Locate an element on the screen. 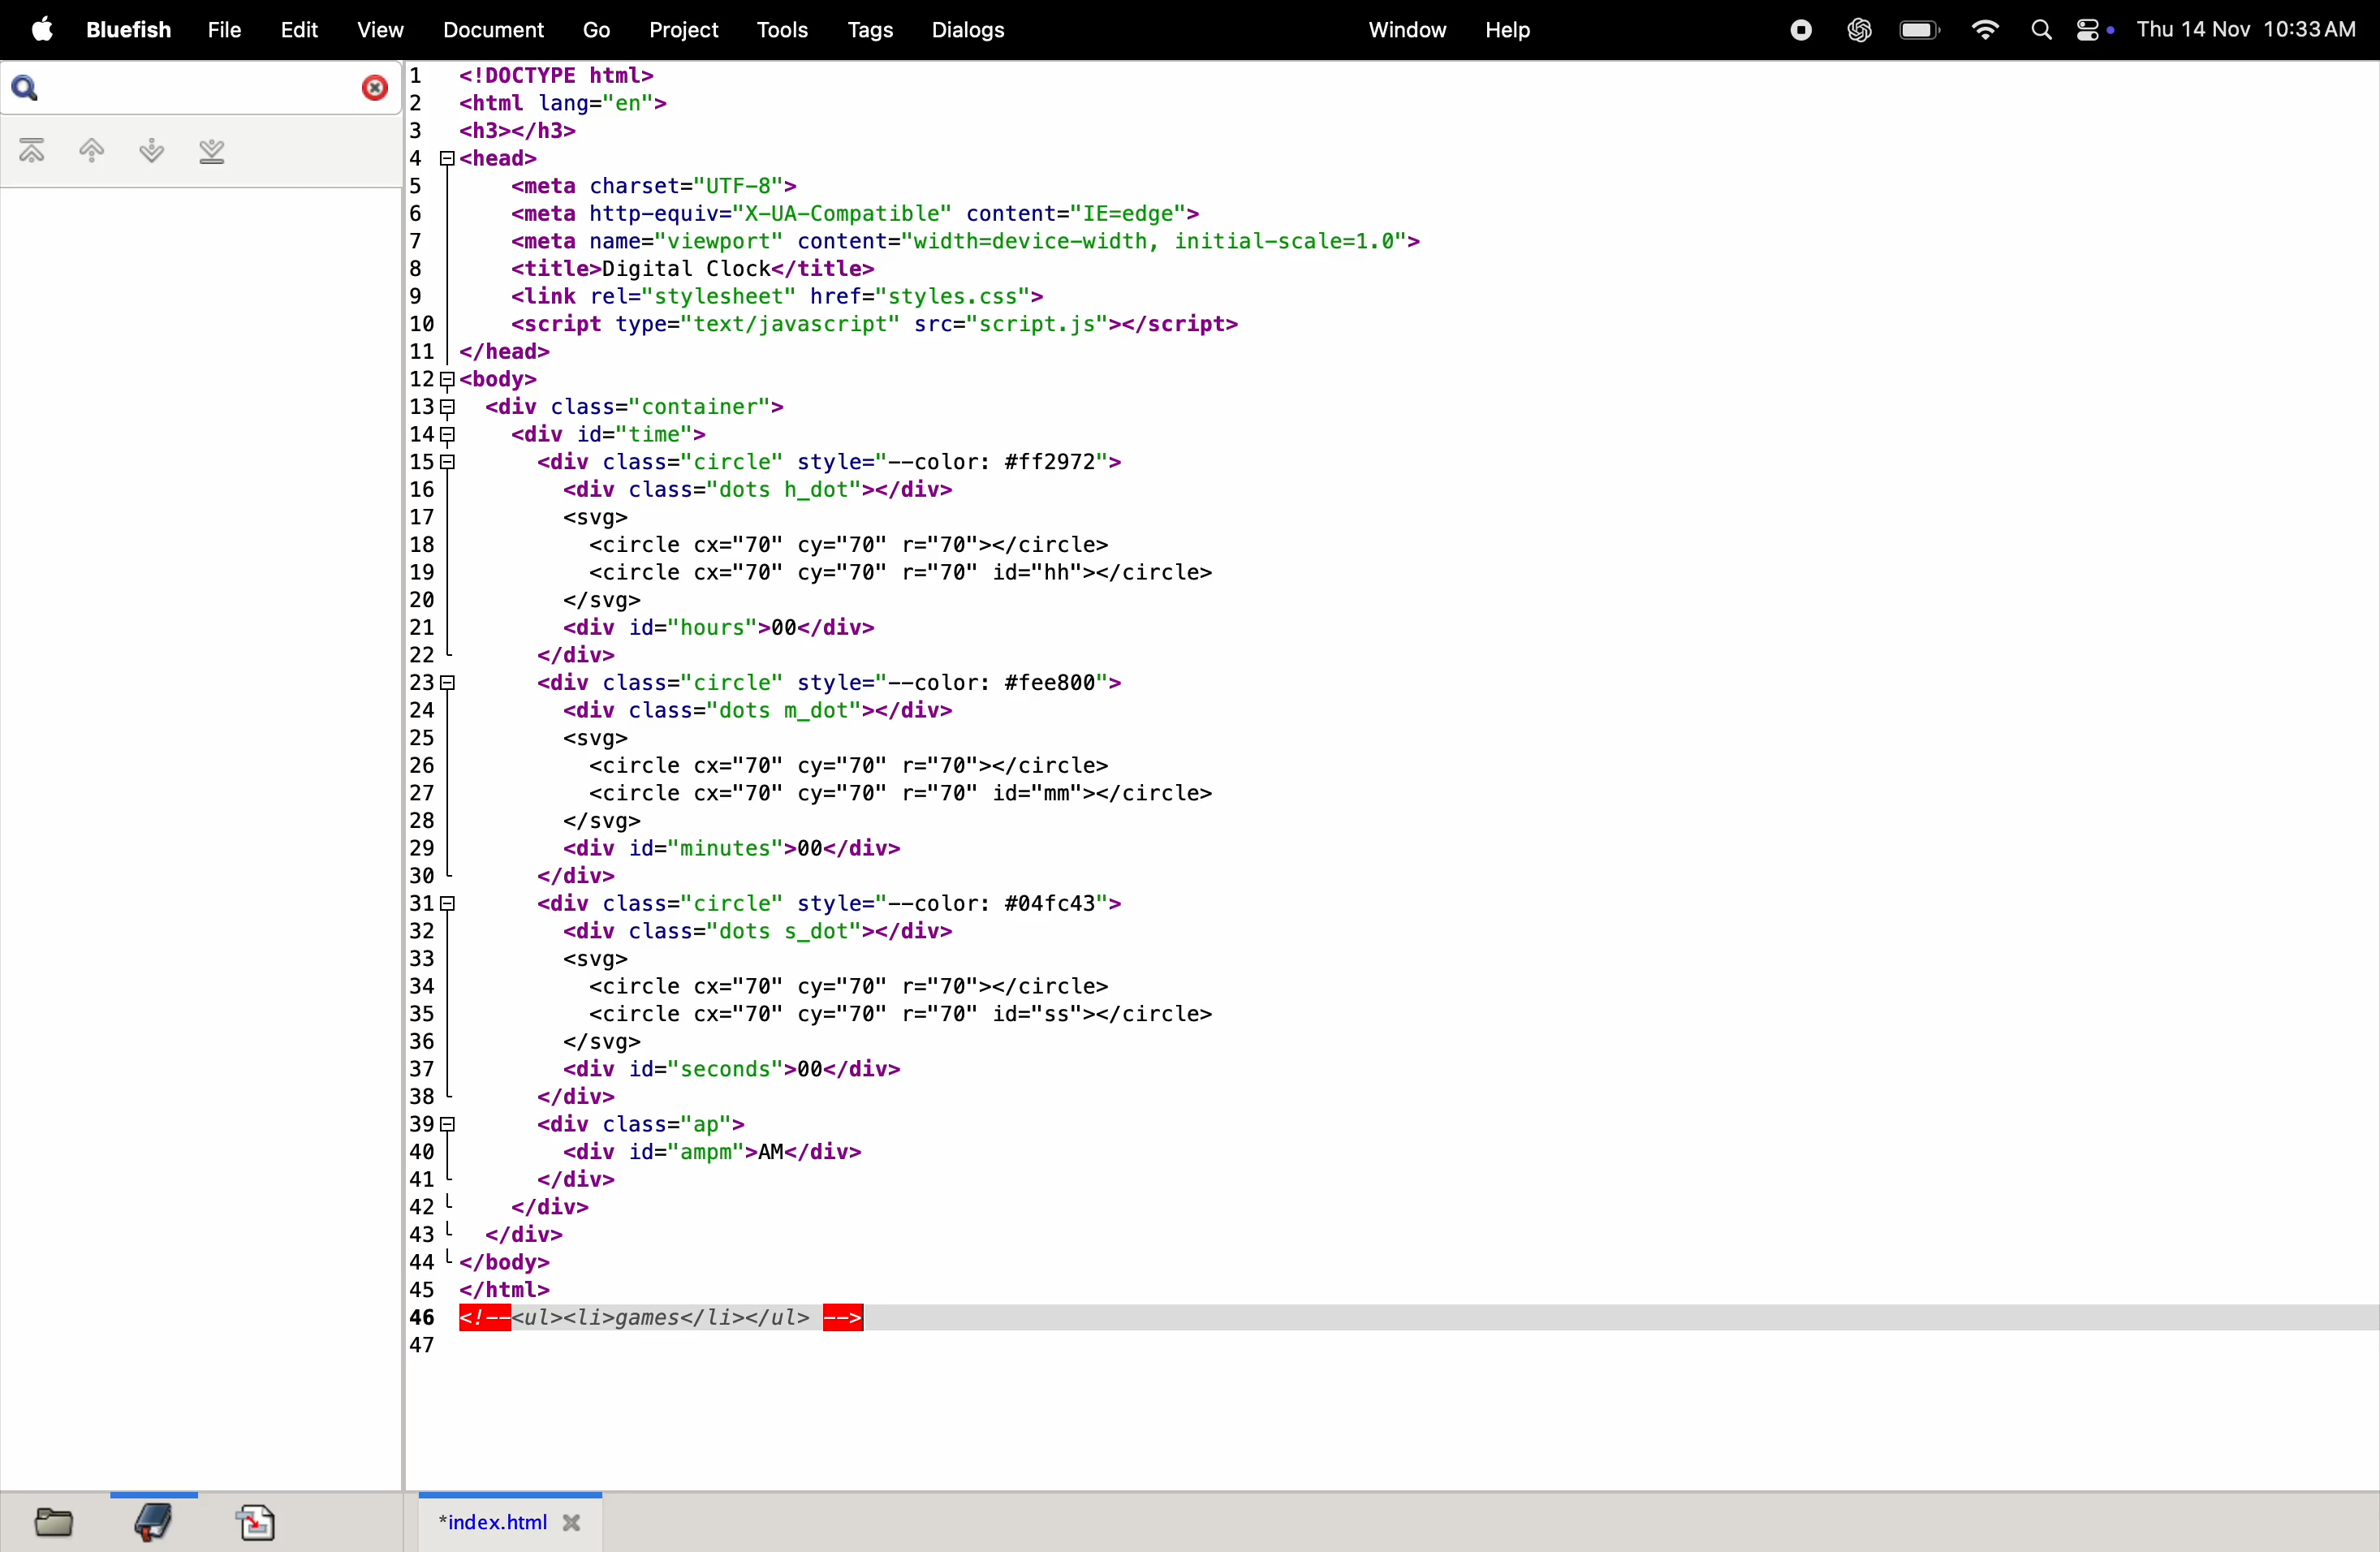 This screenshot has width=2380, height=1552. chatgpt is located at coordinates (1858, 32).